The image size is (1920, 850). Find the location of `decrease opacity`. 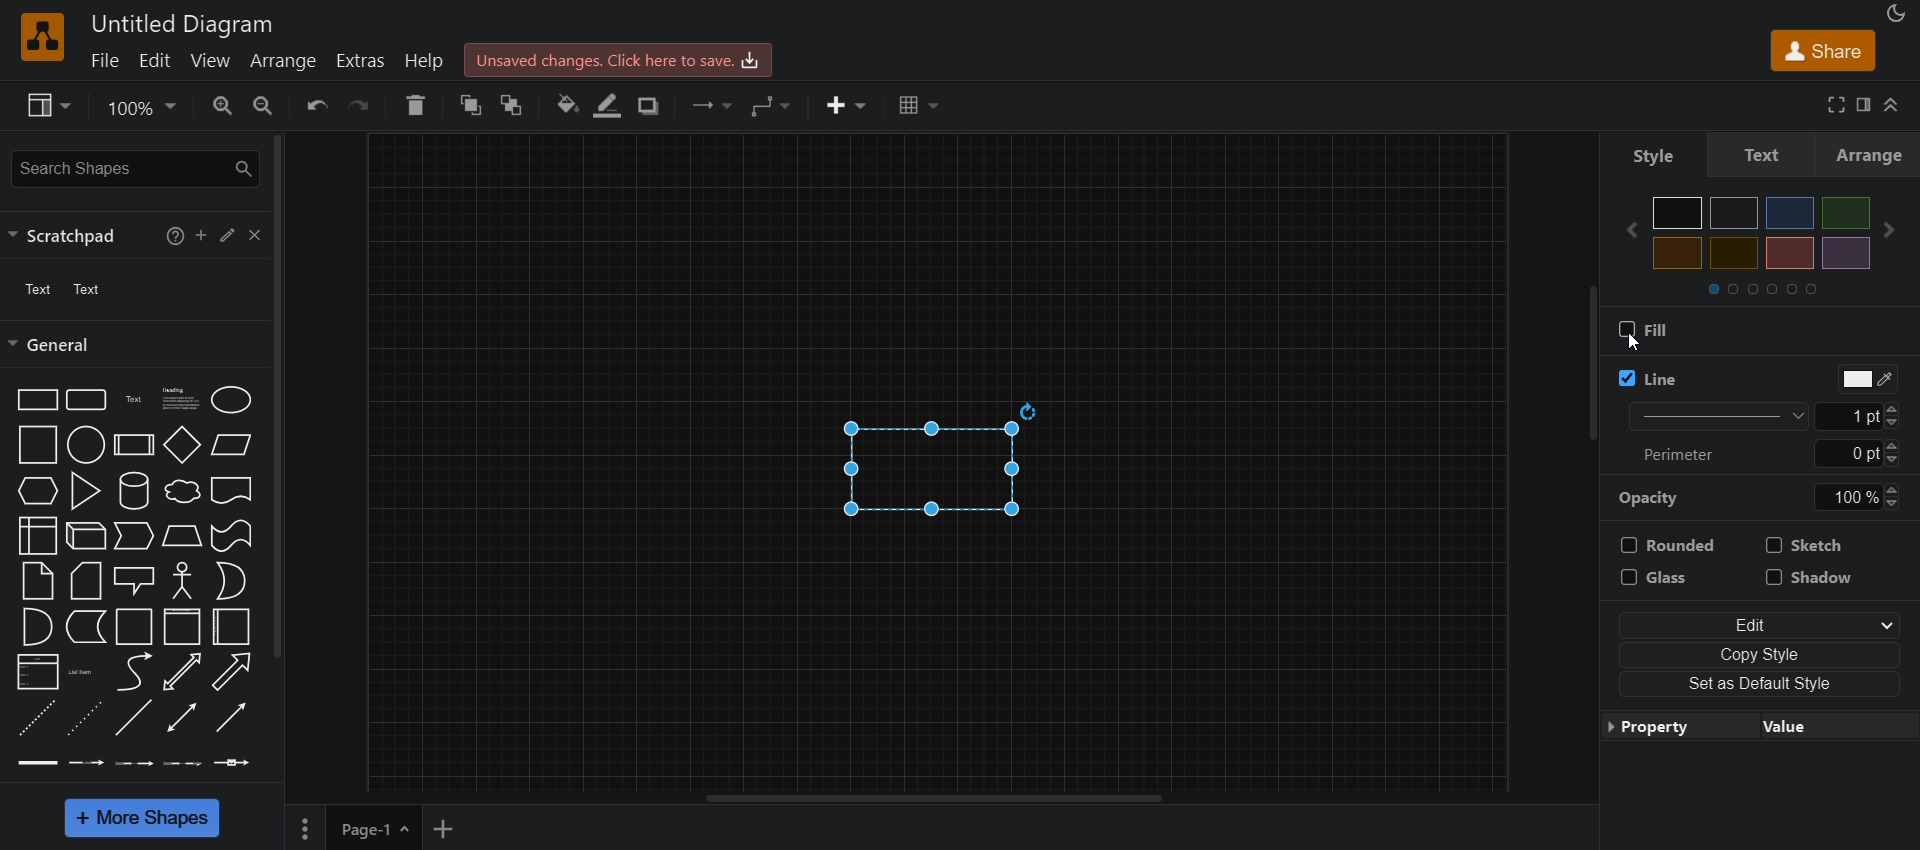

decrease opacity is located at coordinates (1894, 504).